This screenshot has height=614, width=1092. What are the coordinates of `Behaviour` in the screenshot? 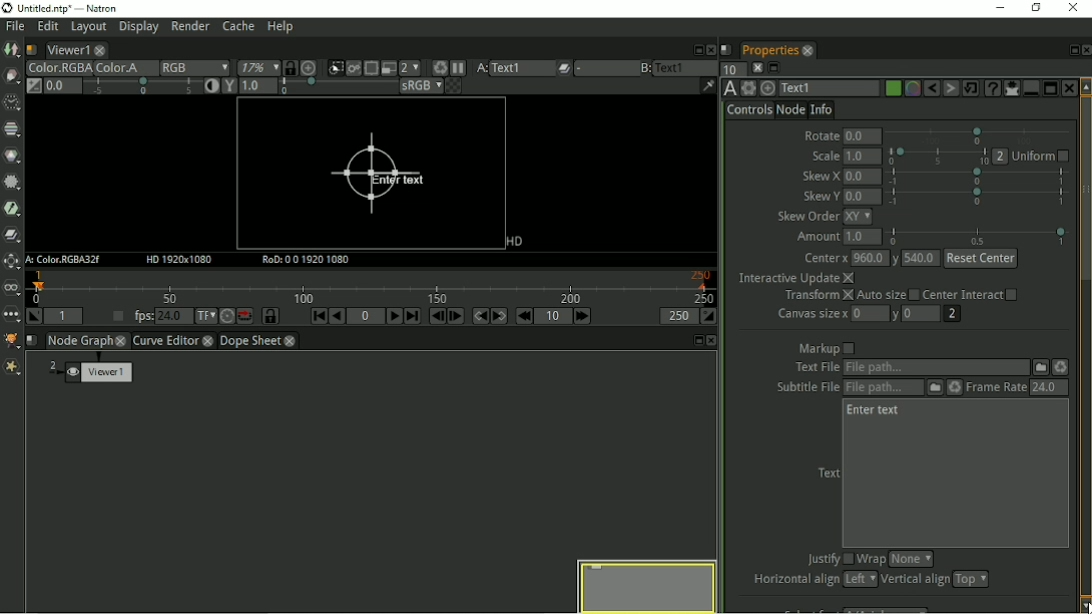 It's located at (245, 316).